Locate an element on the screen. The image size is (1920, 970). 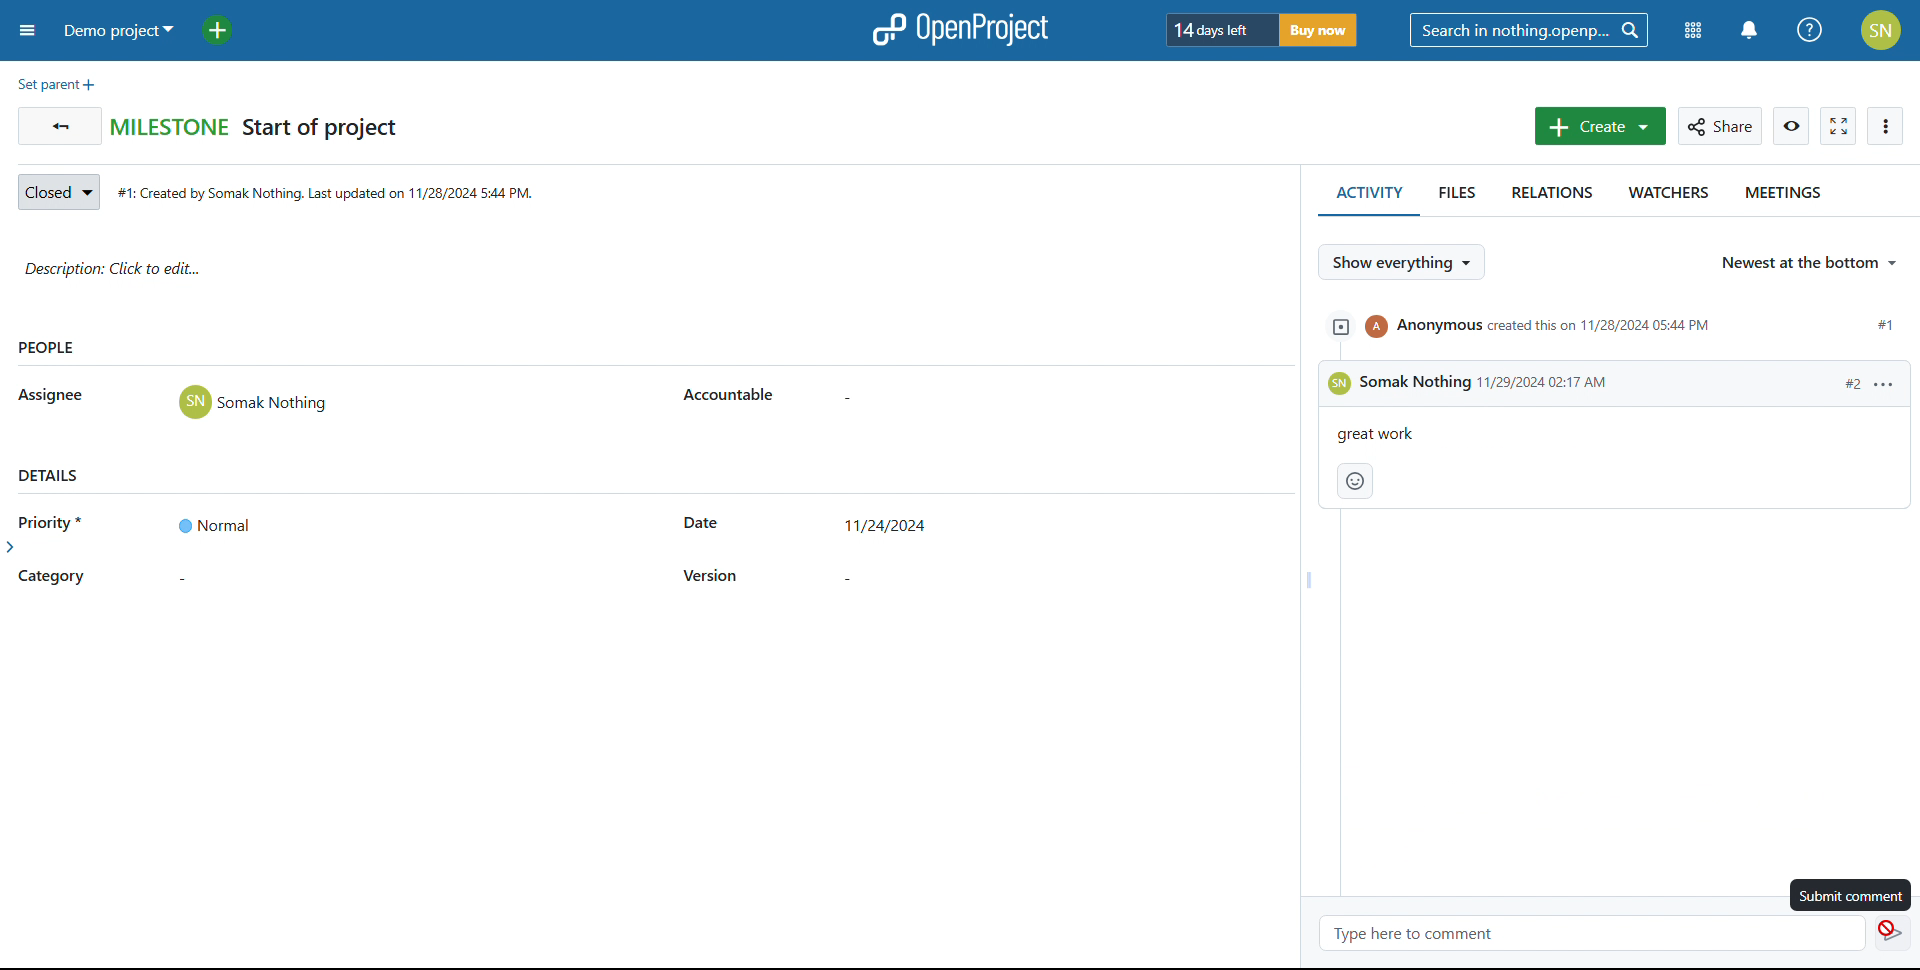
account is located at coordinates (1881, 30).